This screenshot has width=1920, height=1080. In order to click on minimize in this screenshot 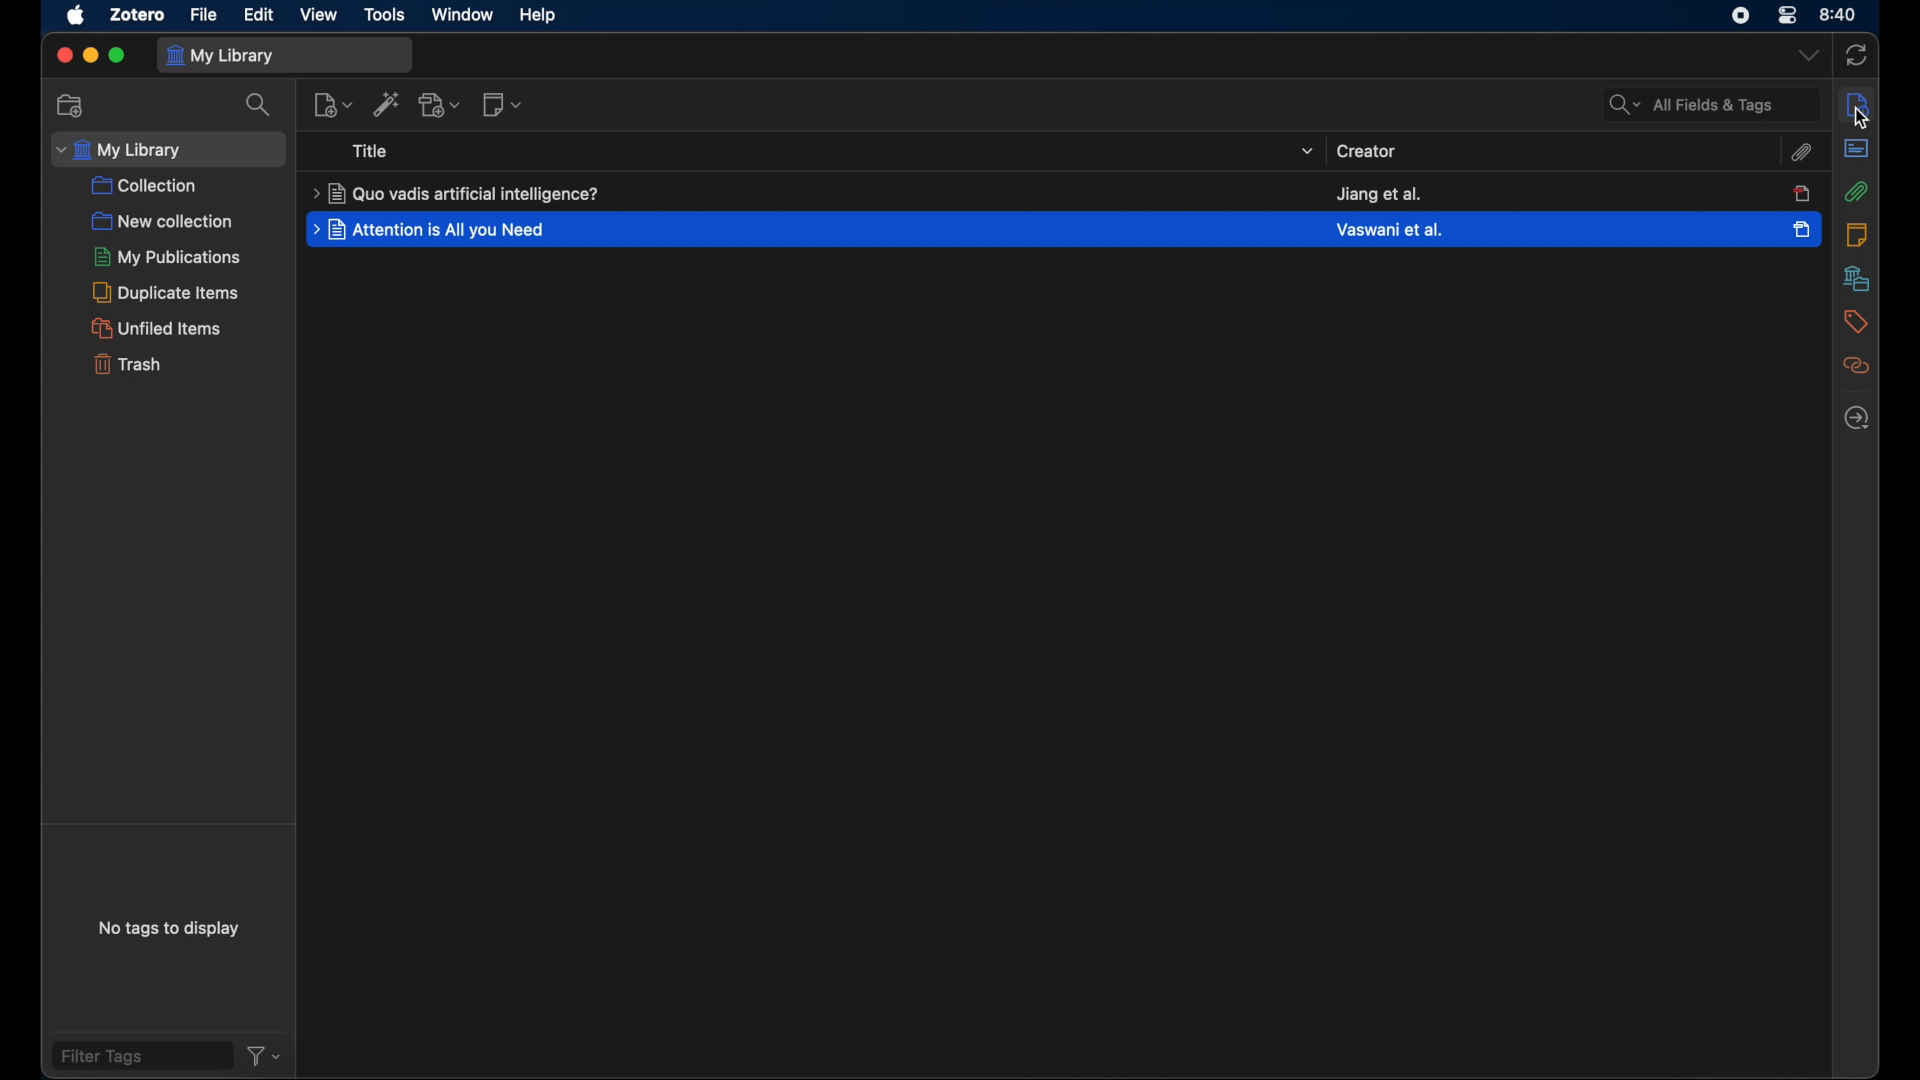, I will do `click(90, 54)`.